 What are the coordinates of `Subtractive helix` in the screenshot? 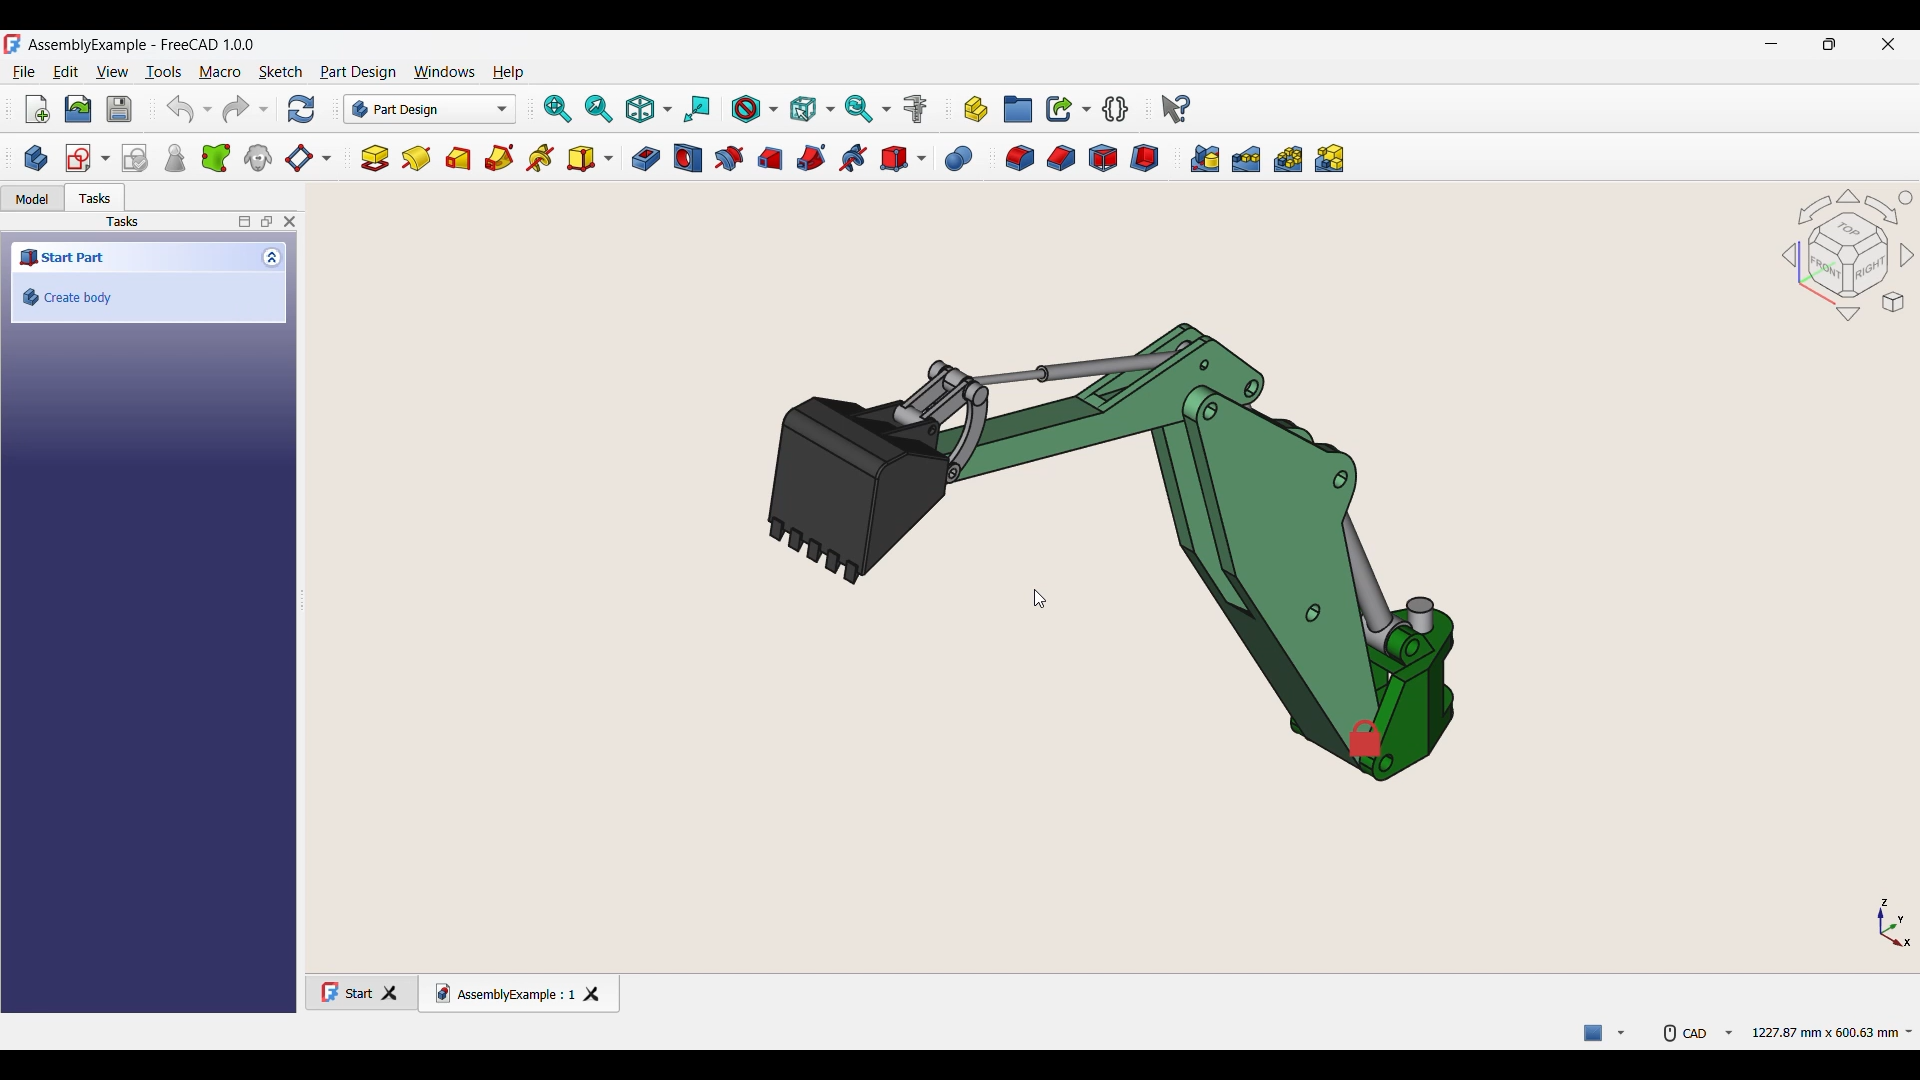 It's located at (854, 159).